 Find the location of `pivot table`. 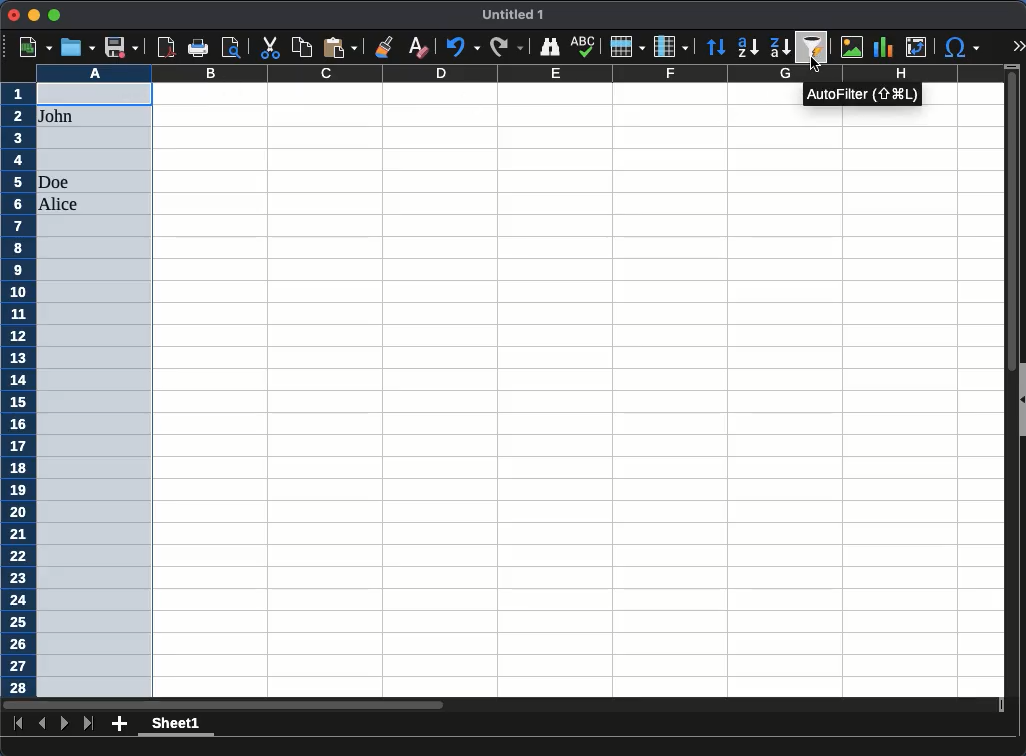

pivot table is located at coordinates (918, 47).